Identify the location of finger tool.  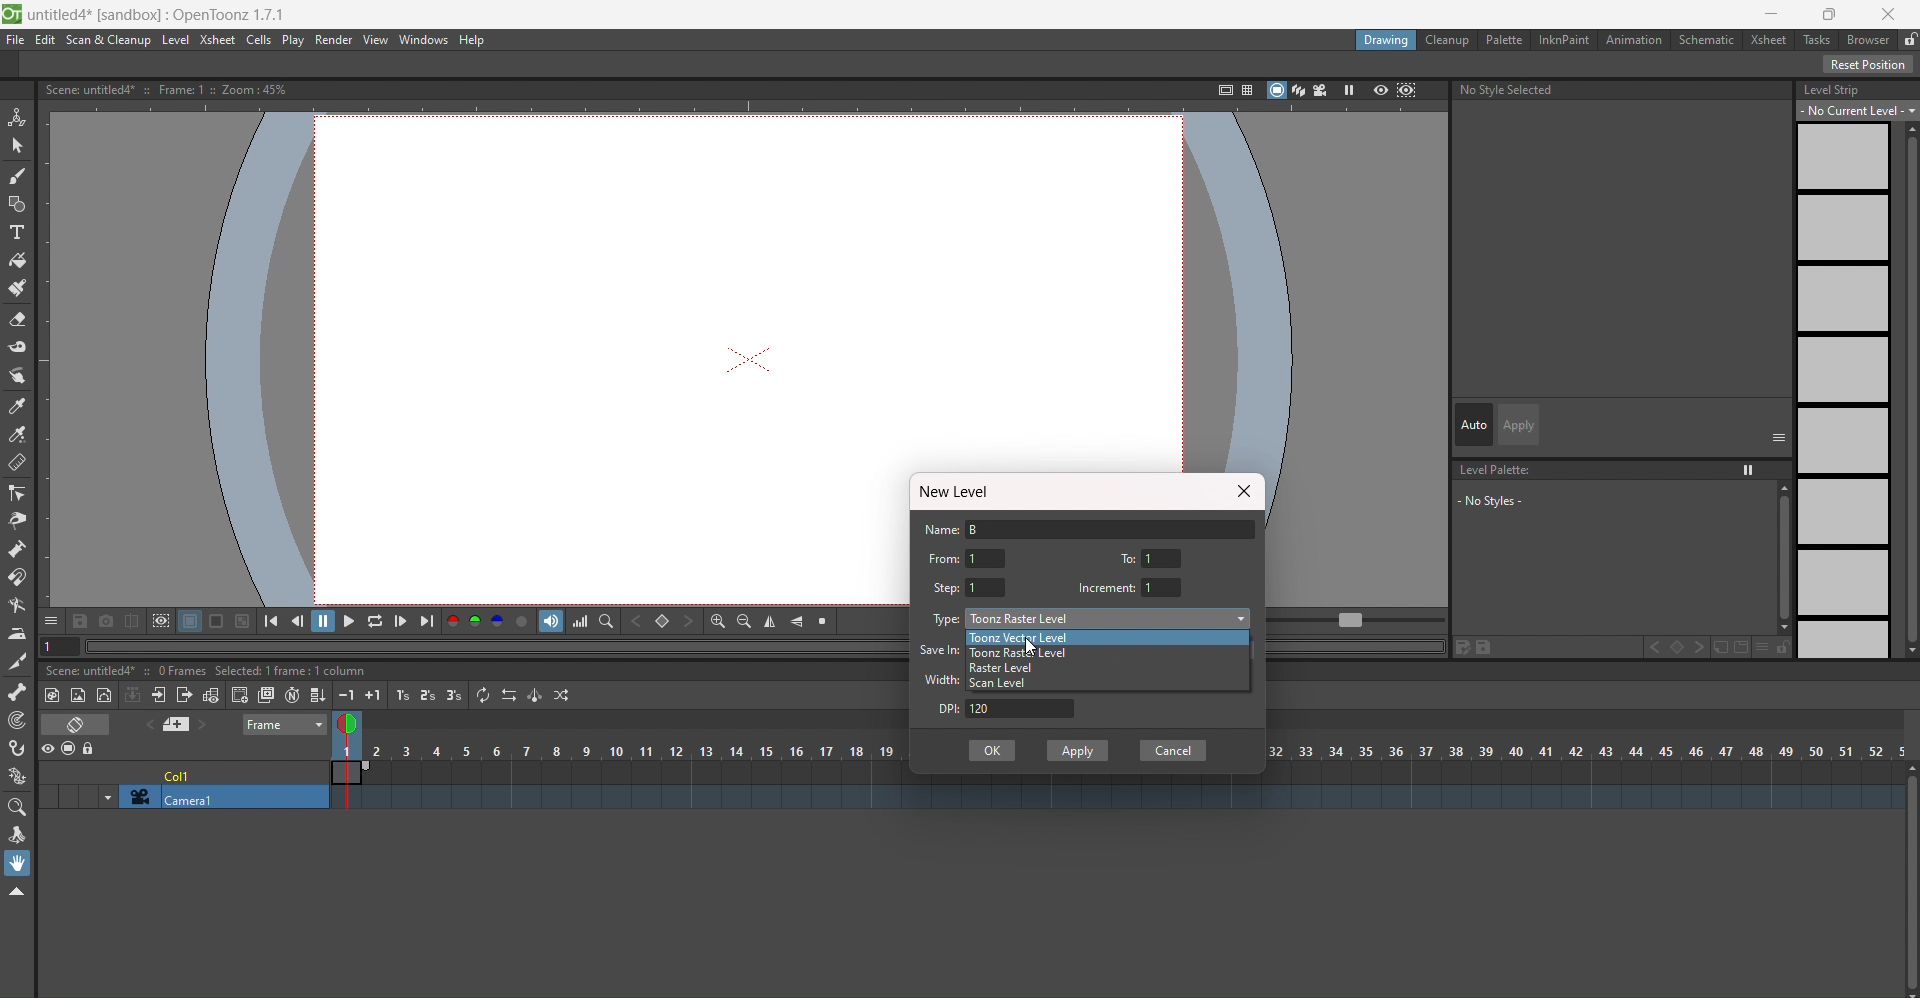
(17, 377).